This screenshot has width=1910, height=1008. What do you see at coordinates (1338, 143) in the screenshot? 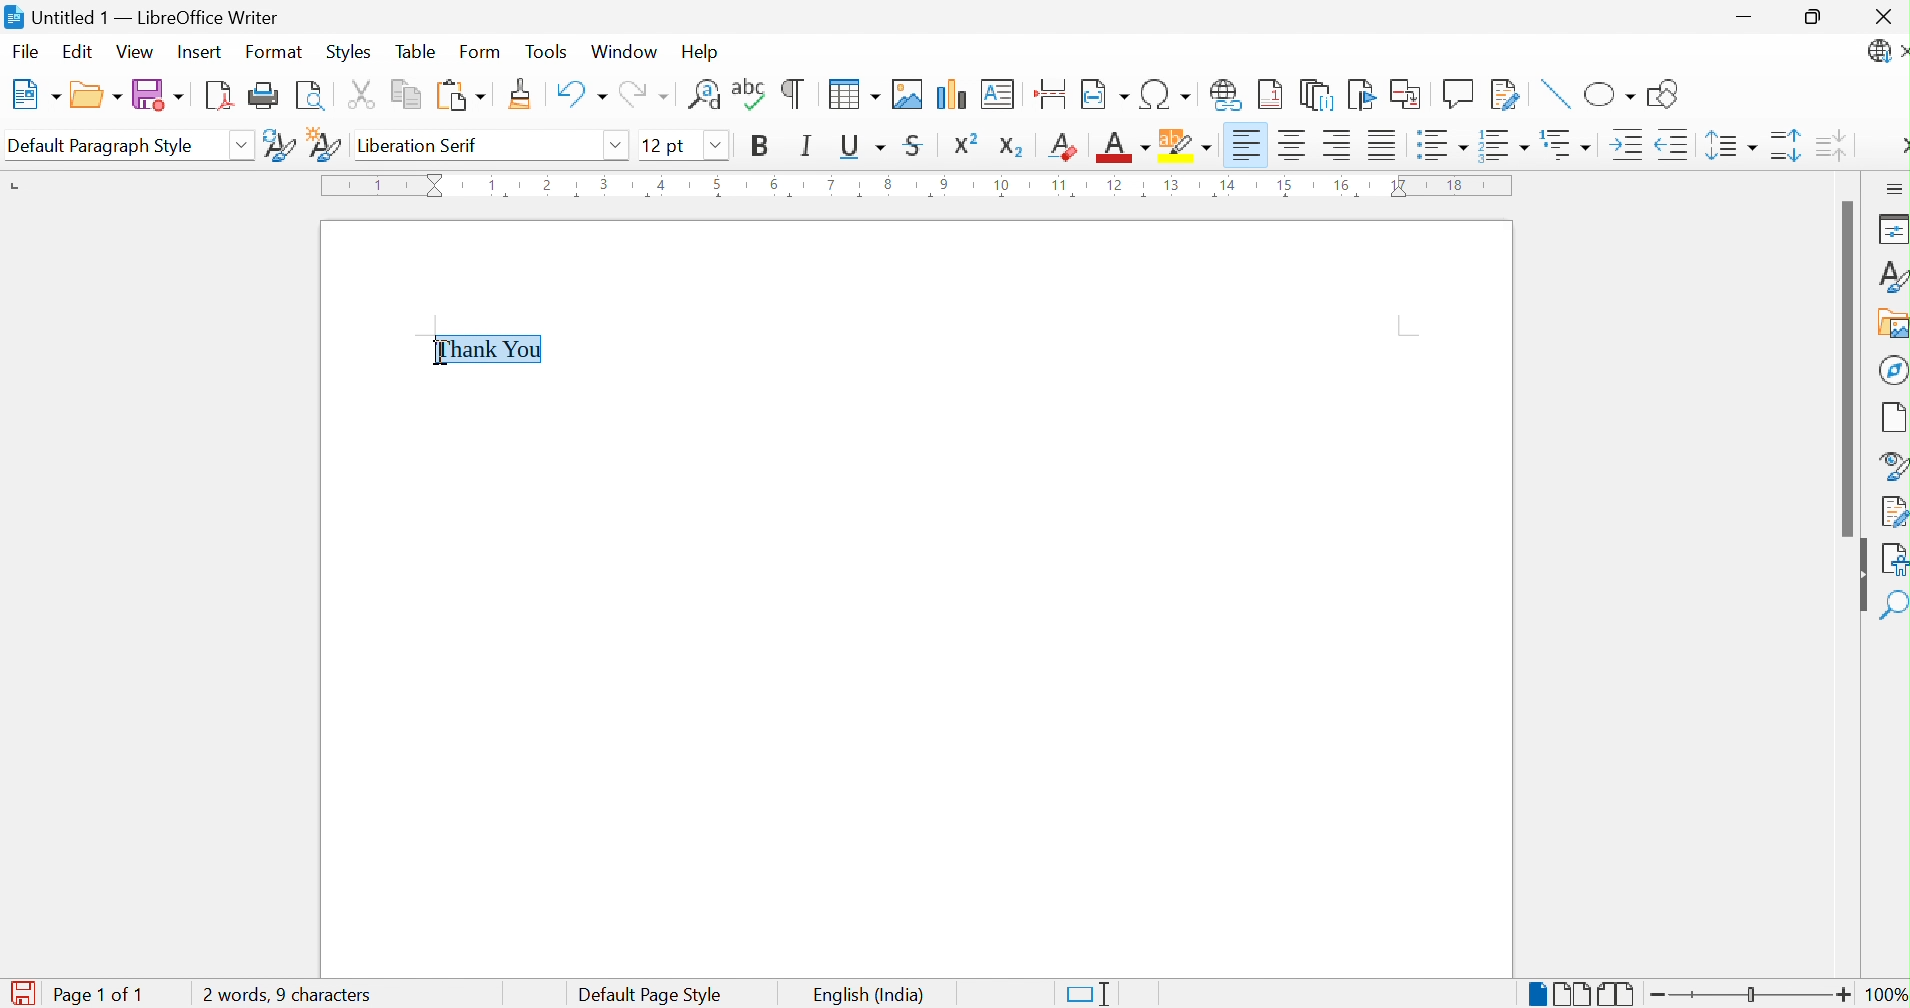
I see `Align Right` at bounding box center [1338, 143].